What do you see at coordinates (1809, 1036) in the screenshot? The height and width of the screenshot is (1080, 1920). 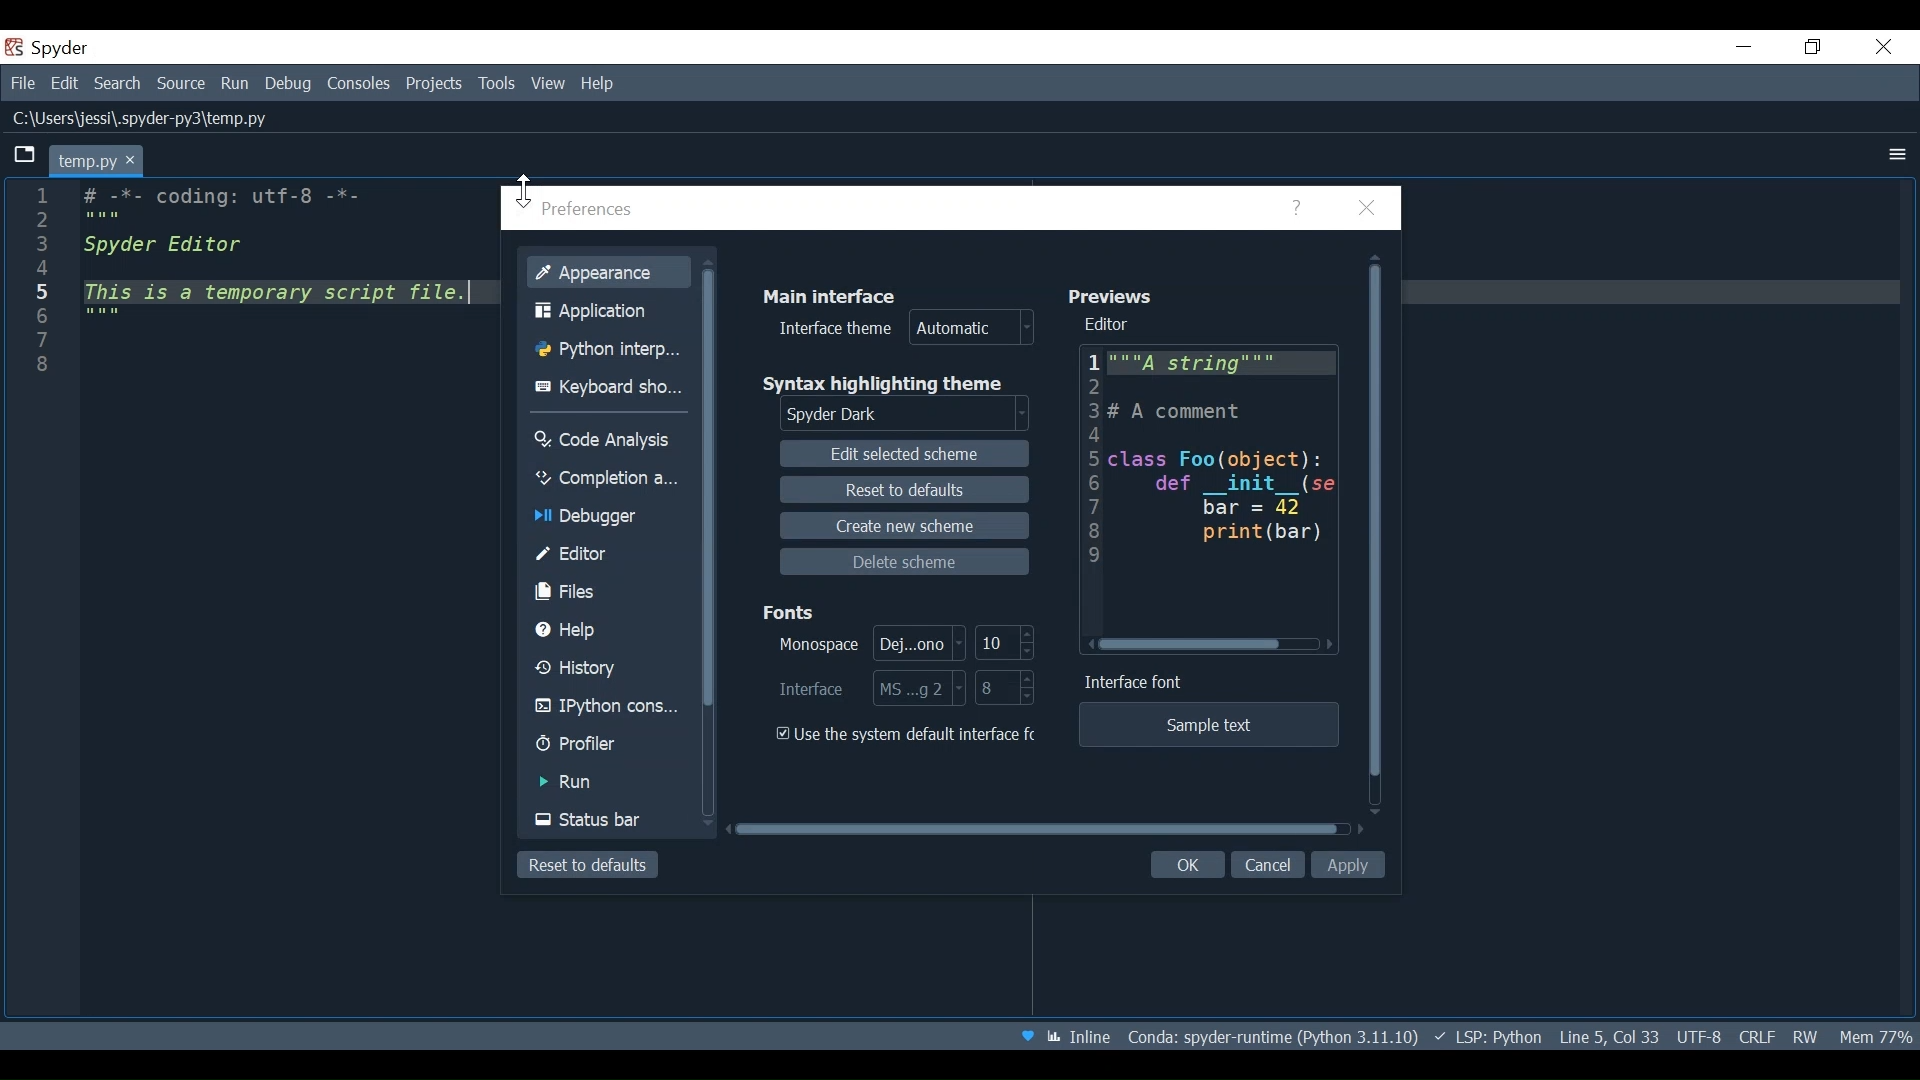 I see `File Permission` at bounding box center [1809, 1036].